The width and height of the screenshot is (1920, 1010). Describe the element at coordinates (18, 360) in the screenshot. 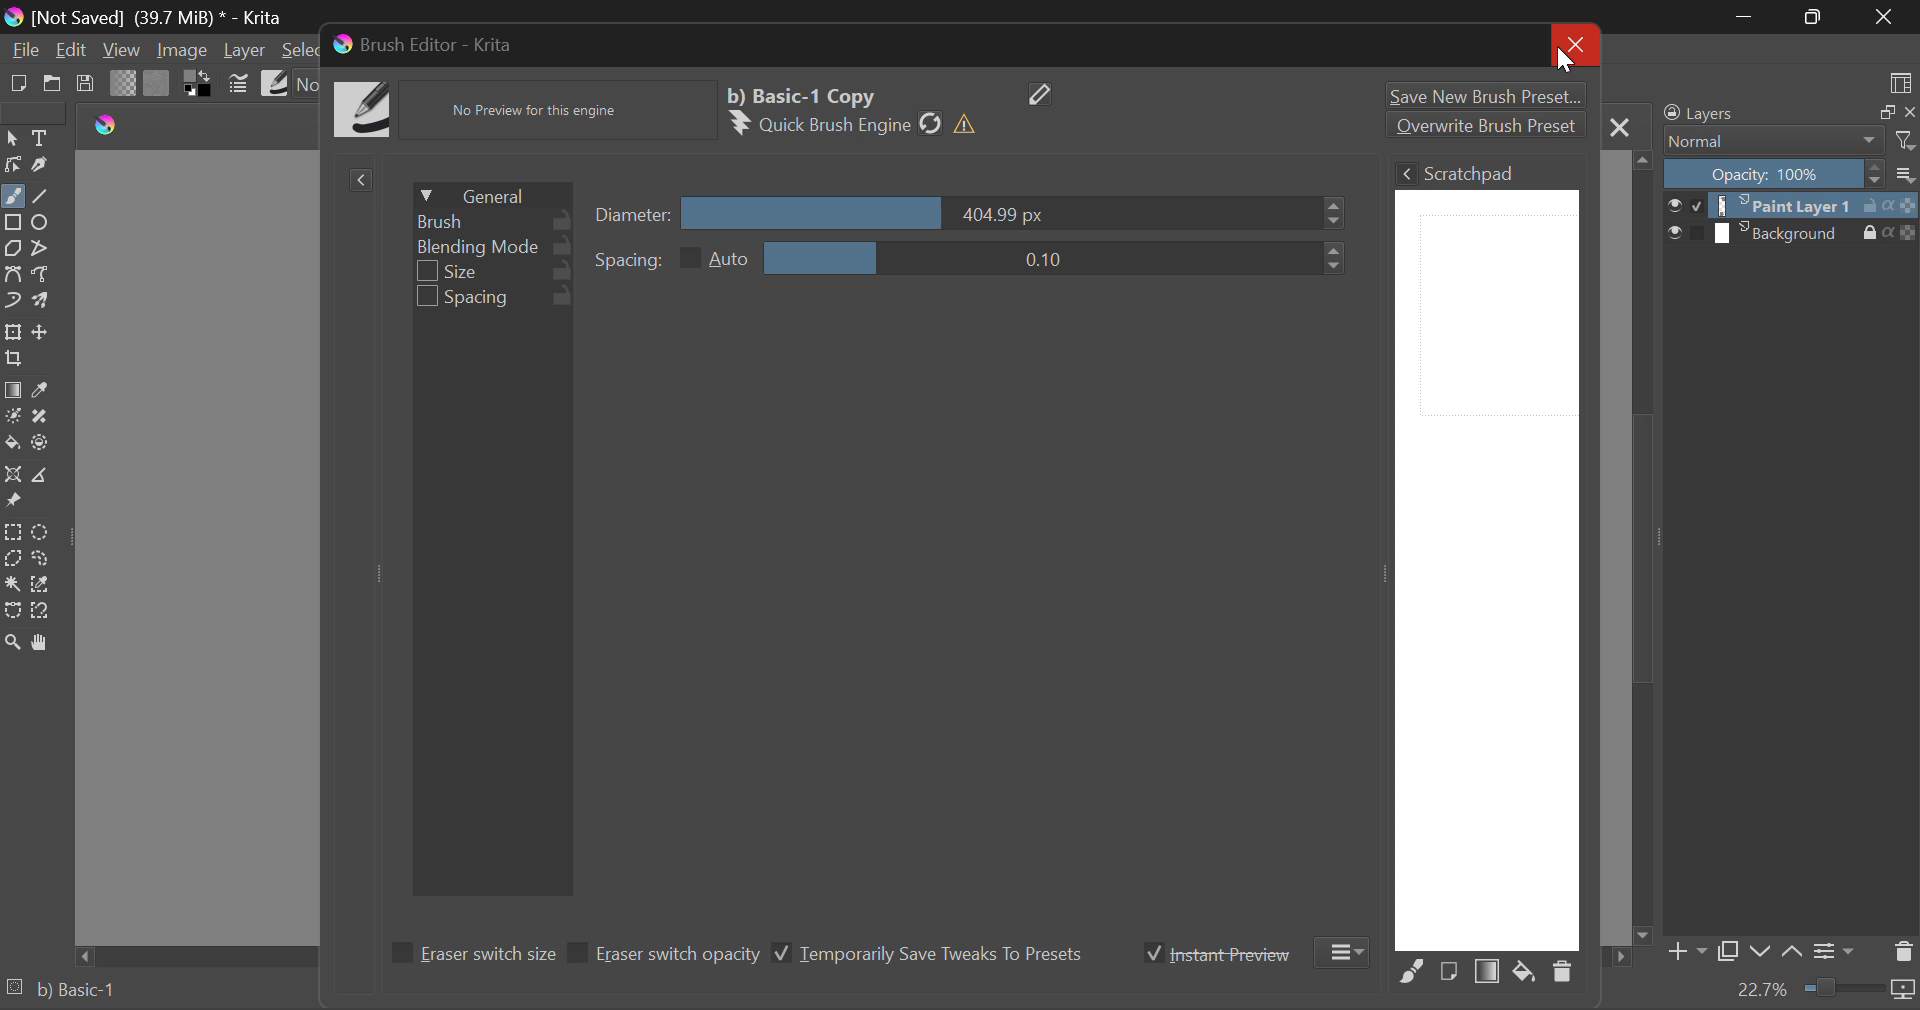

I see `Crop Layer` at that location.